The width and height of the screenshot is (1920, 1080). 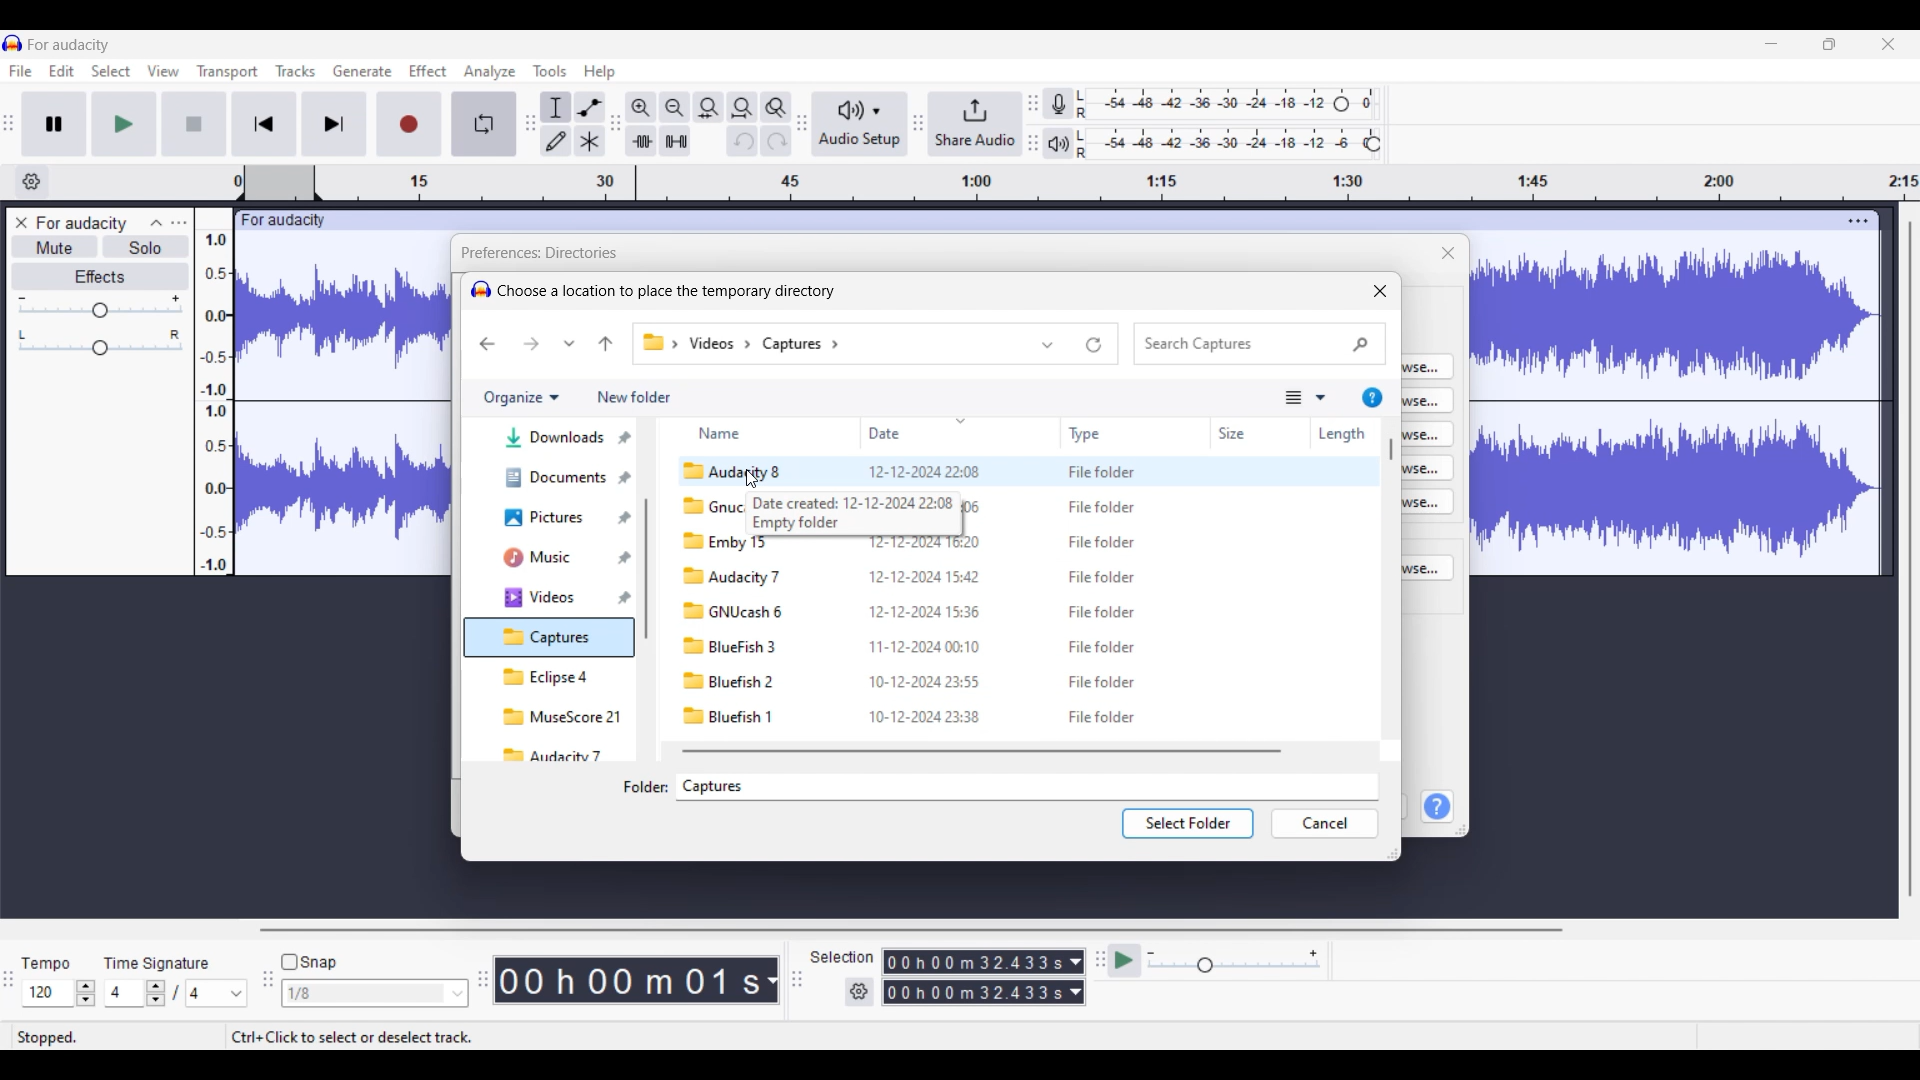 What do you see at coordinates (69, 44) in the screenshot?
I see `Project name` at bounding box center [69, 44].